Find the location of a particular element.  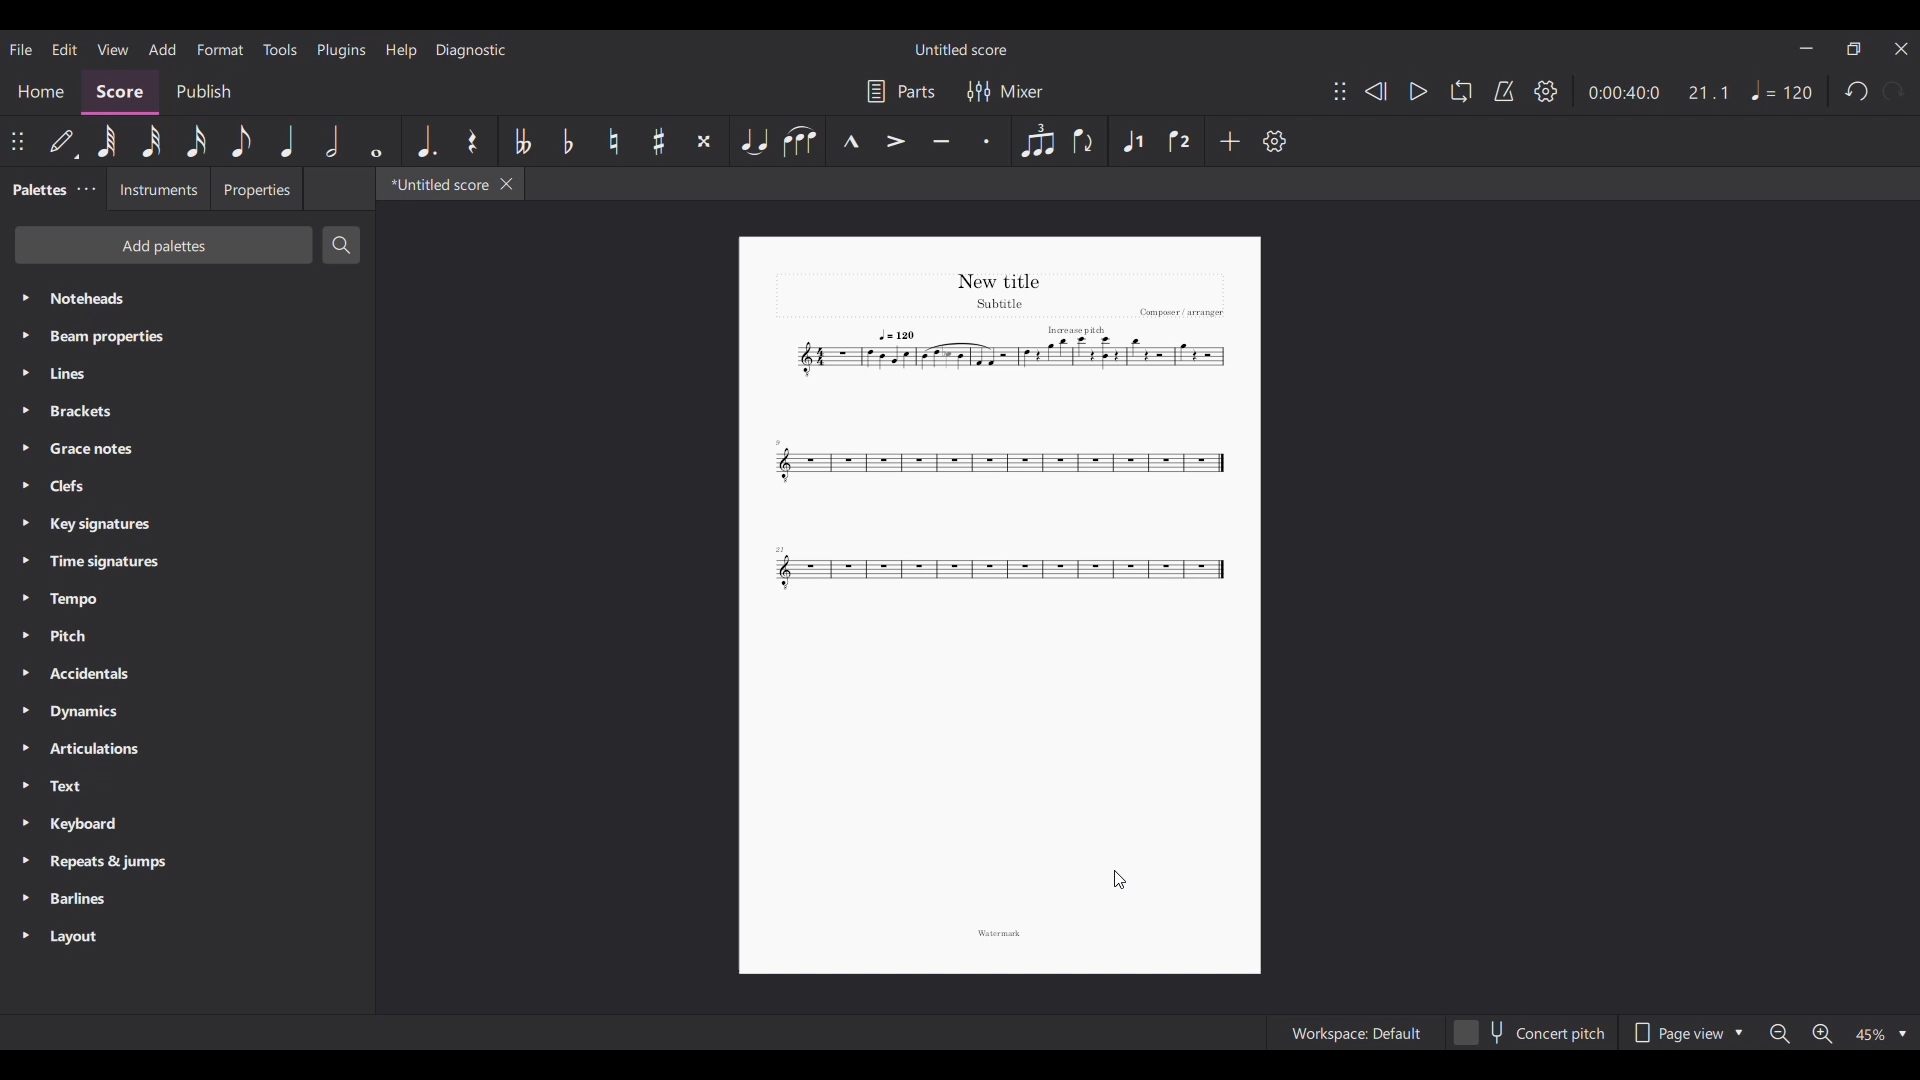

Play is located at coordinates (1420, 91).